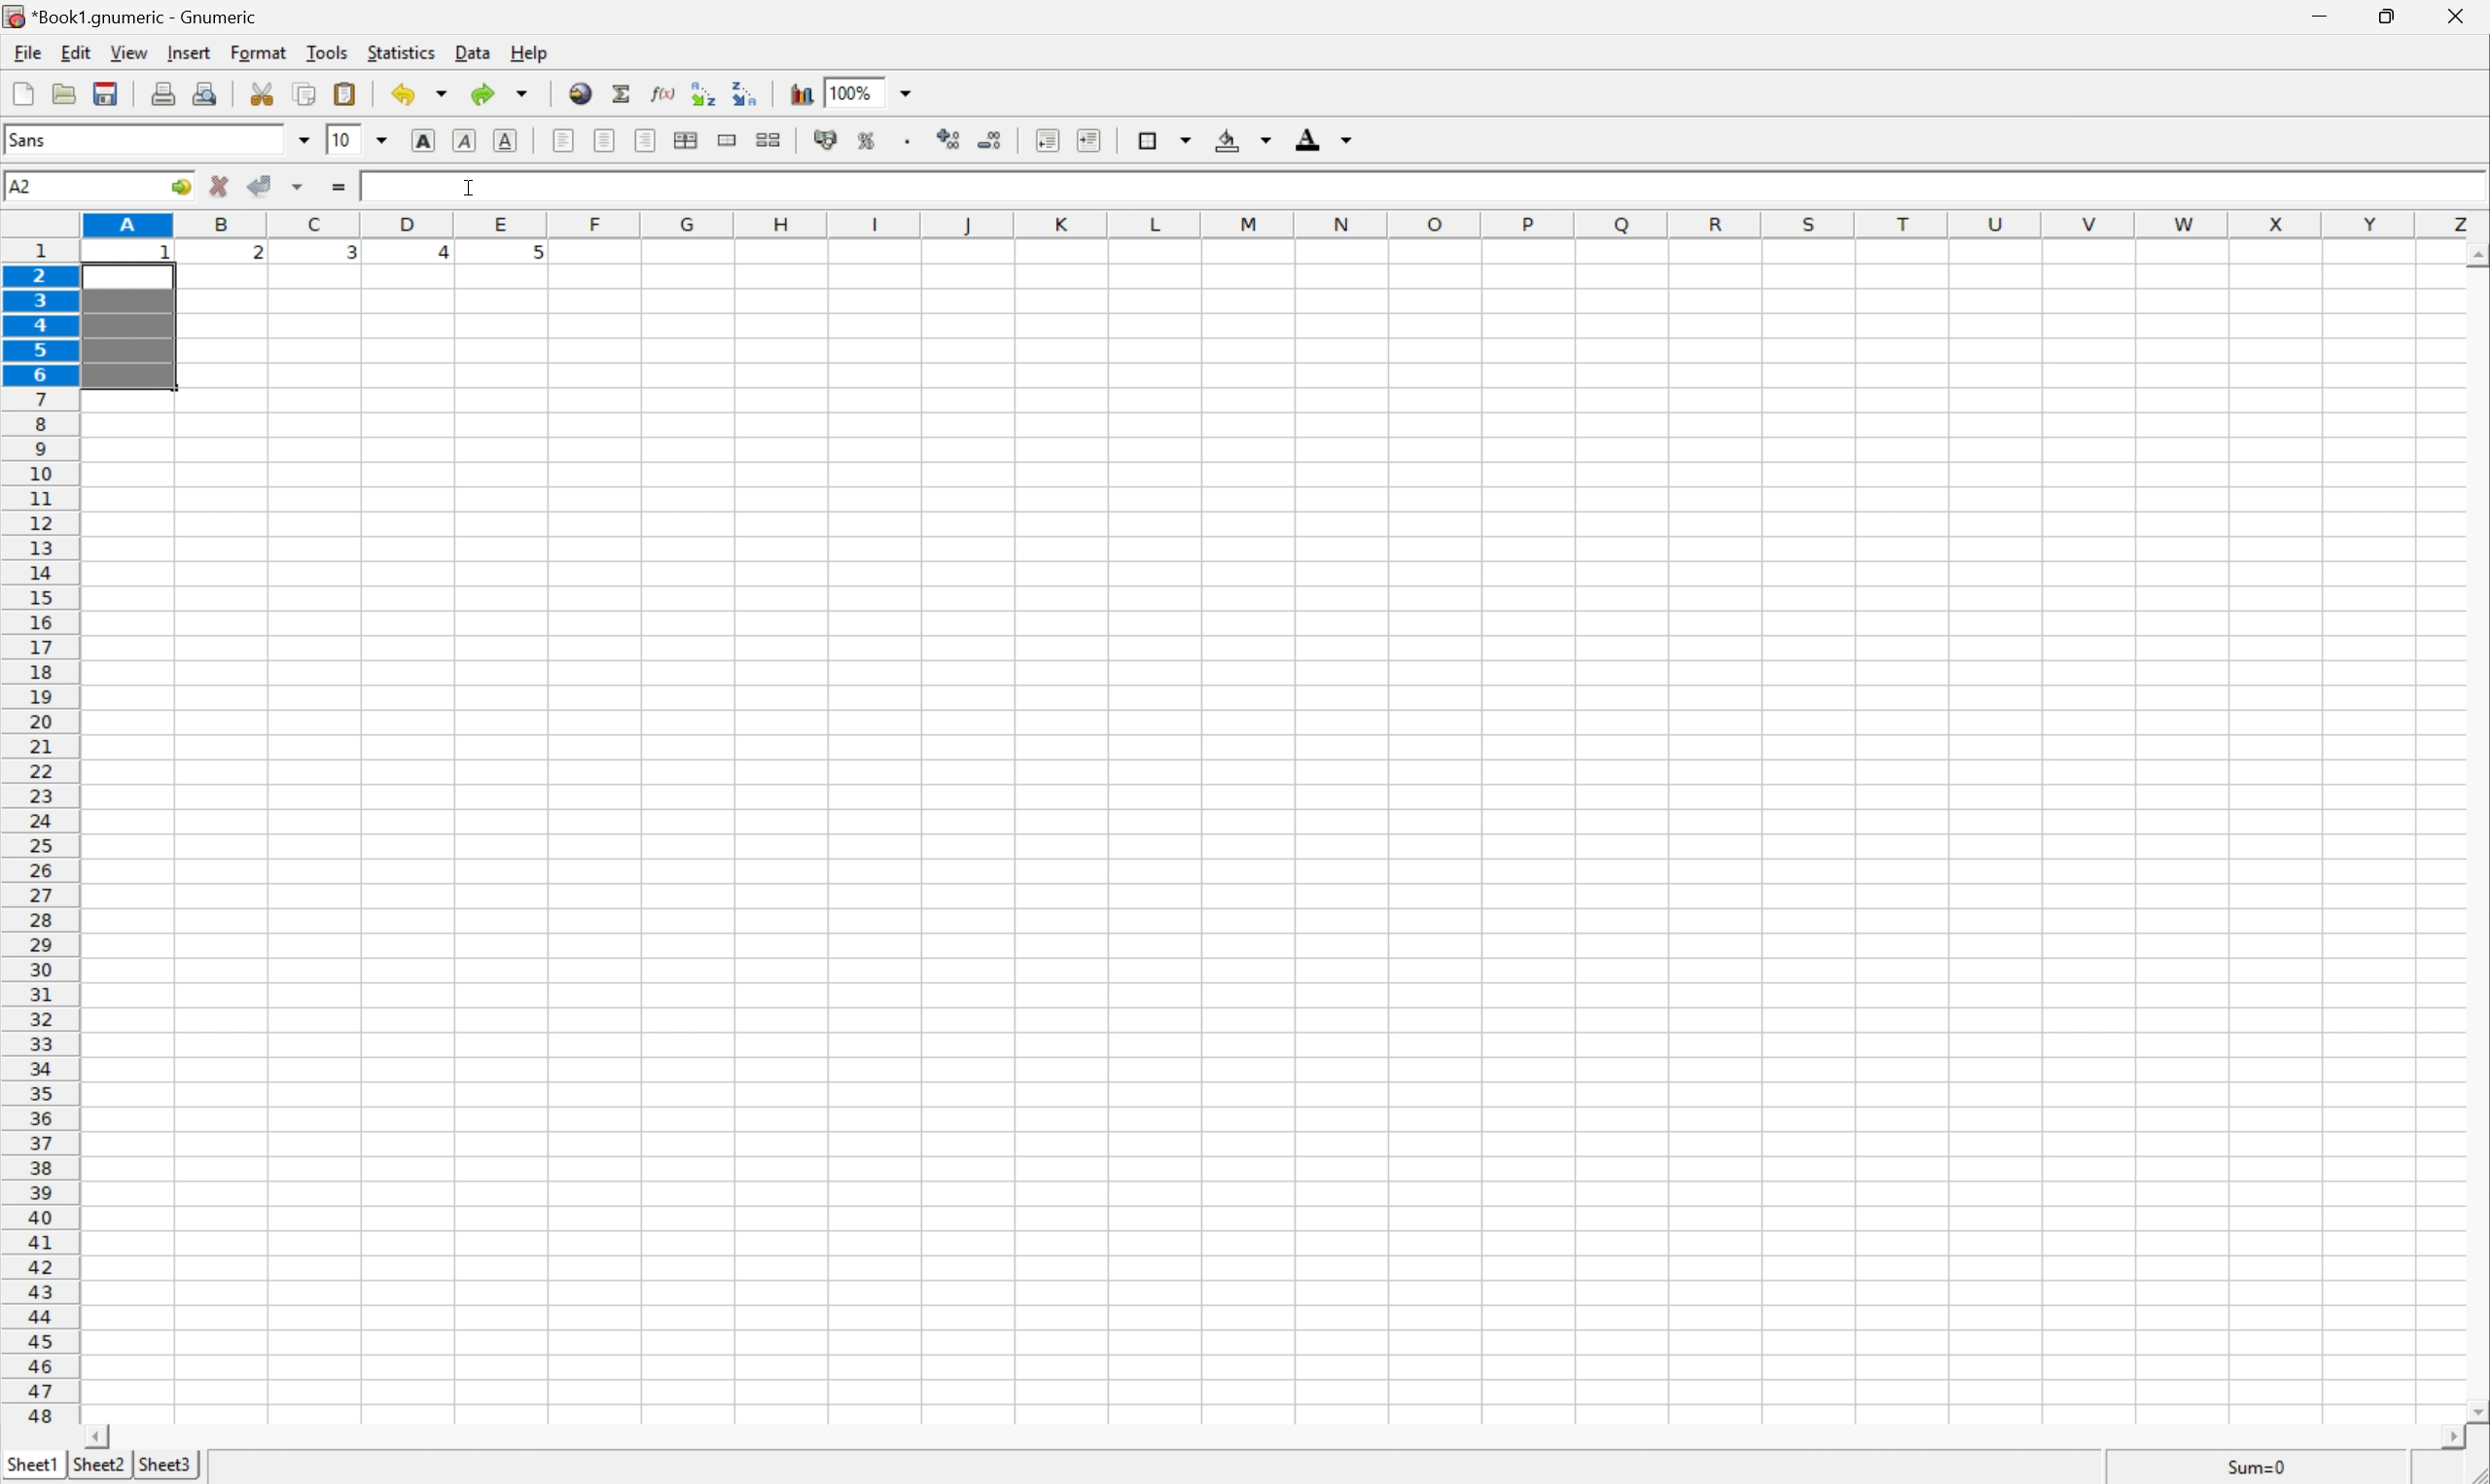 The image size is (2490, 1484). Describe the element at coordinates (167, 254) in the screenshot. I see `1` at that location.